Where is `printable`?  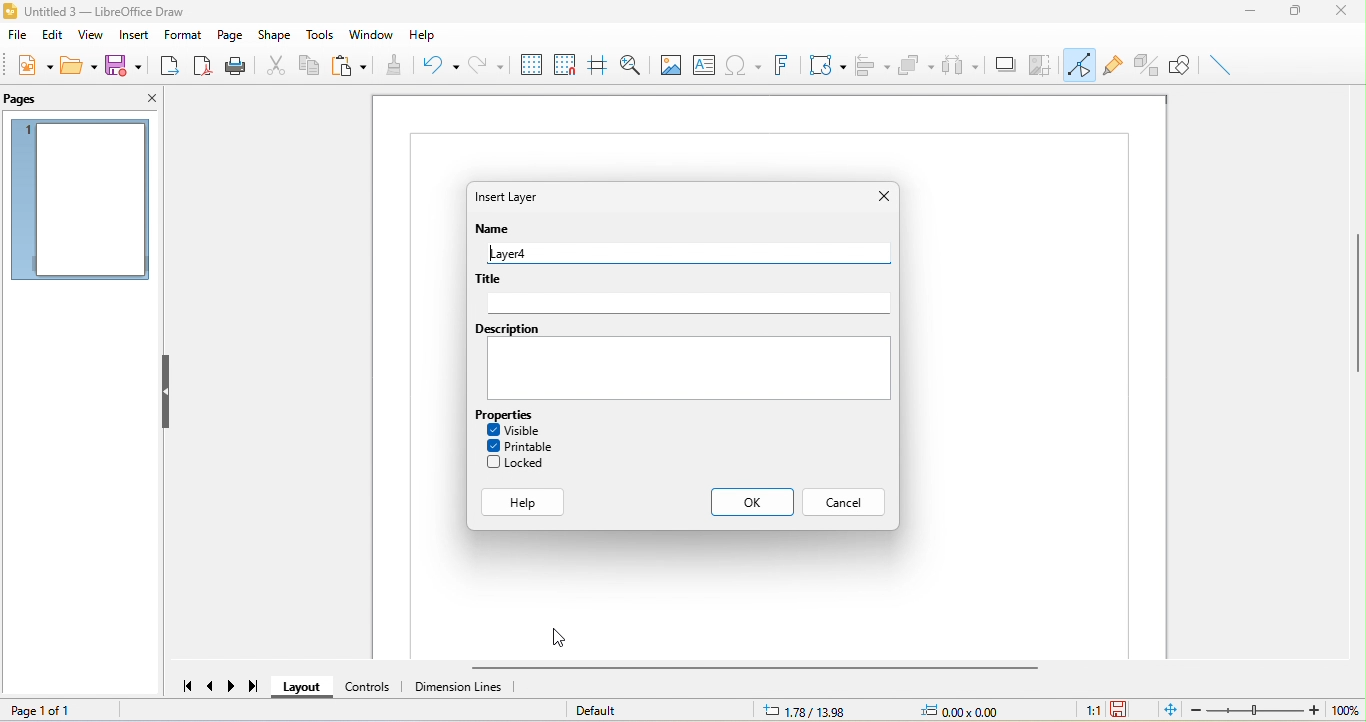
printable is located at coordinates (520, 445).